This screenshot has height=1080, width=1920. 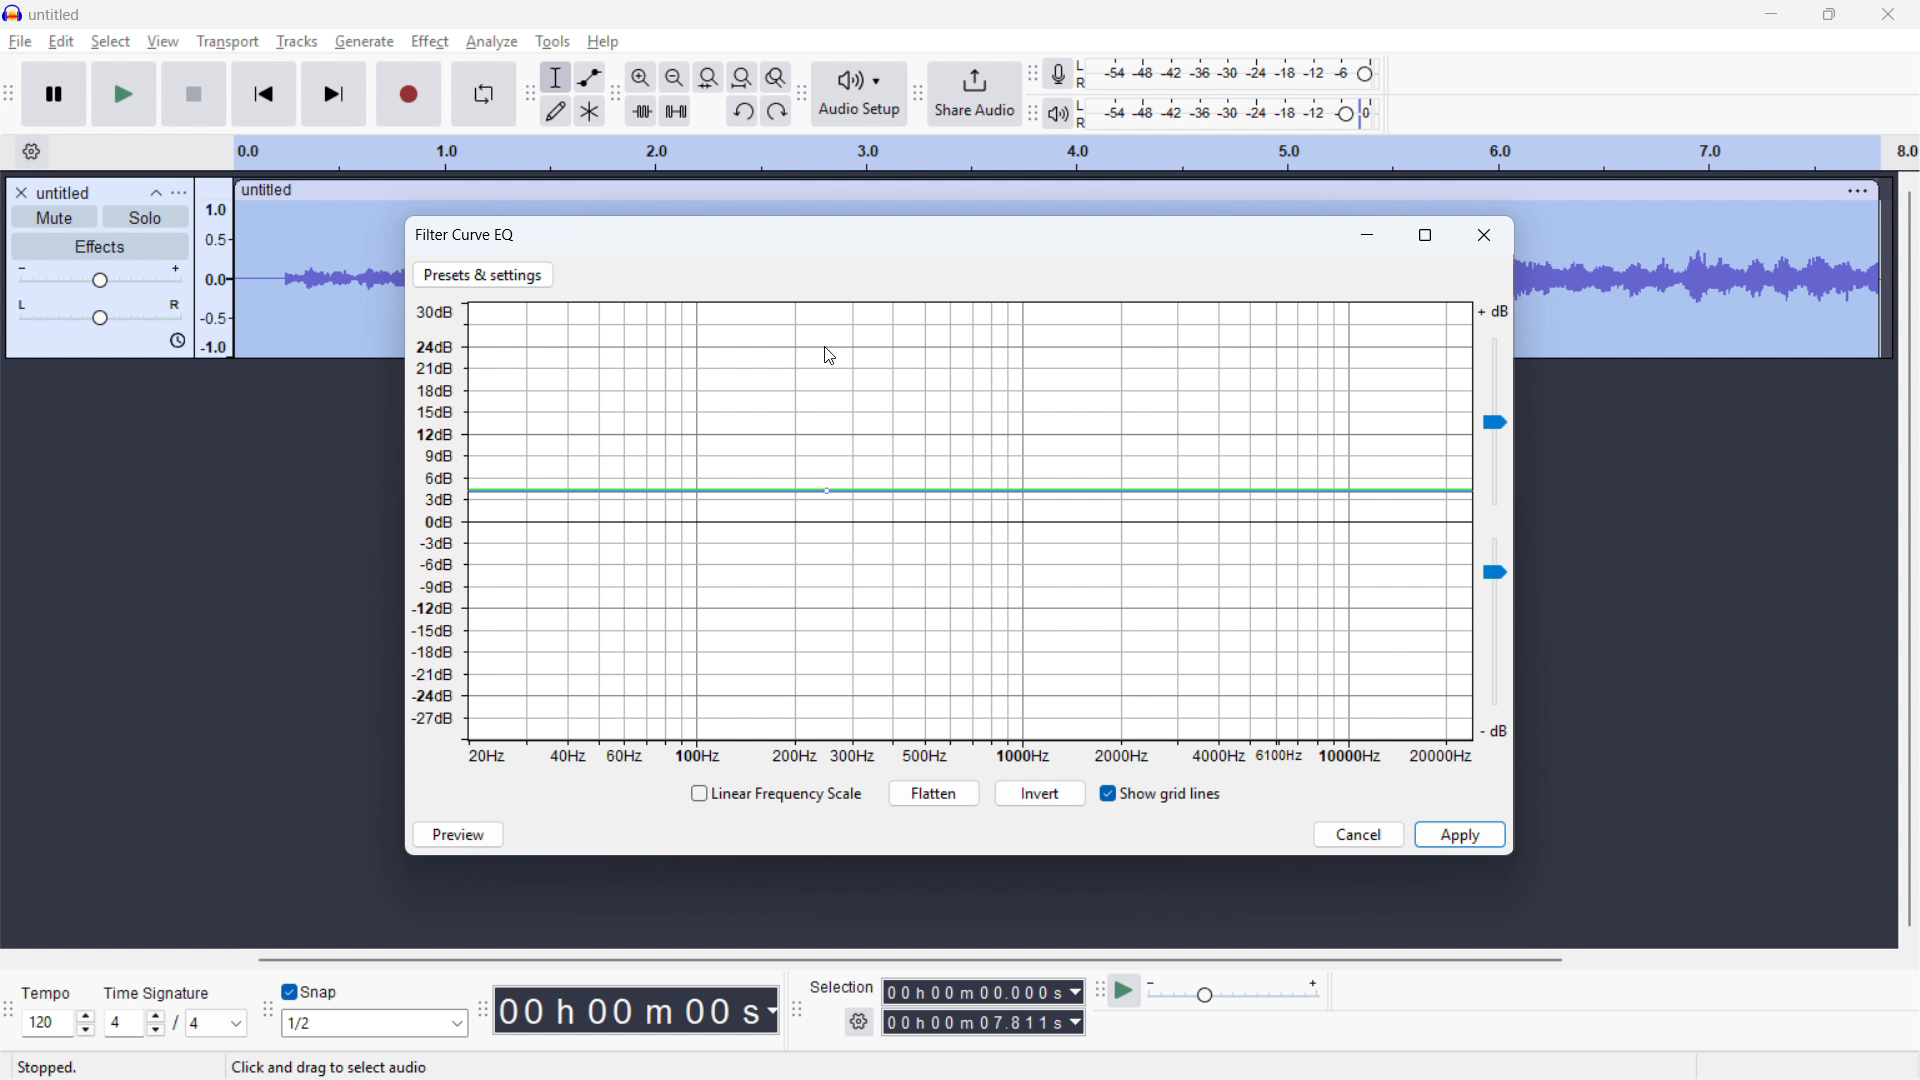 What do you see at coordinates (195, 94) in the screenshot?
I see `stop` at bounding box center [195, 94].